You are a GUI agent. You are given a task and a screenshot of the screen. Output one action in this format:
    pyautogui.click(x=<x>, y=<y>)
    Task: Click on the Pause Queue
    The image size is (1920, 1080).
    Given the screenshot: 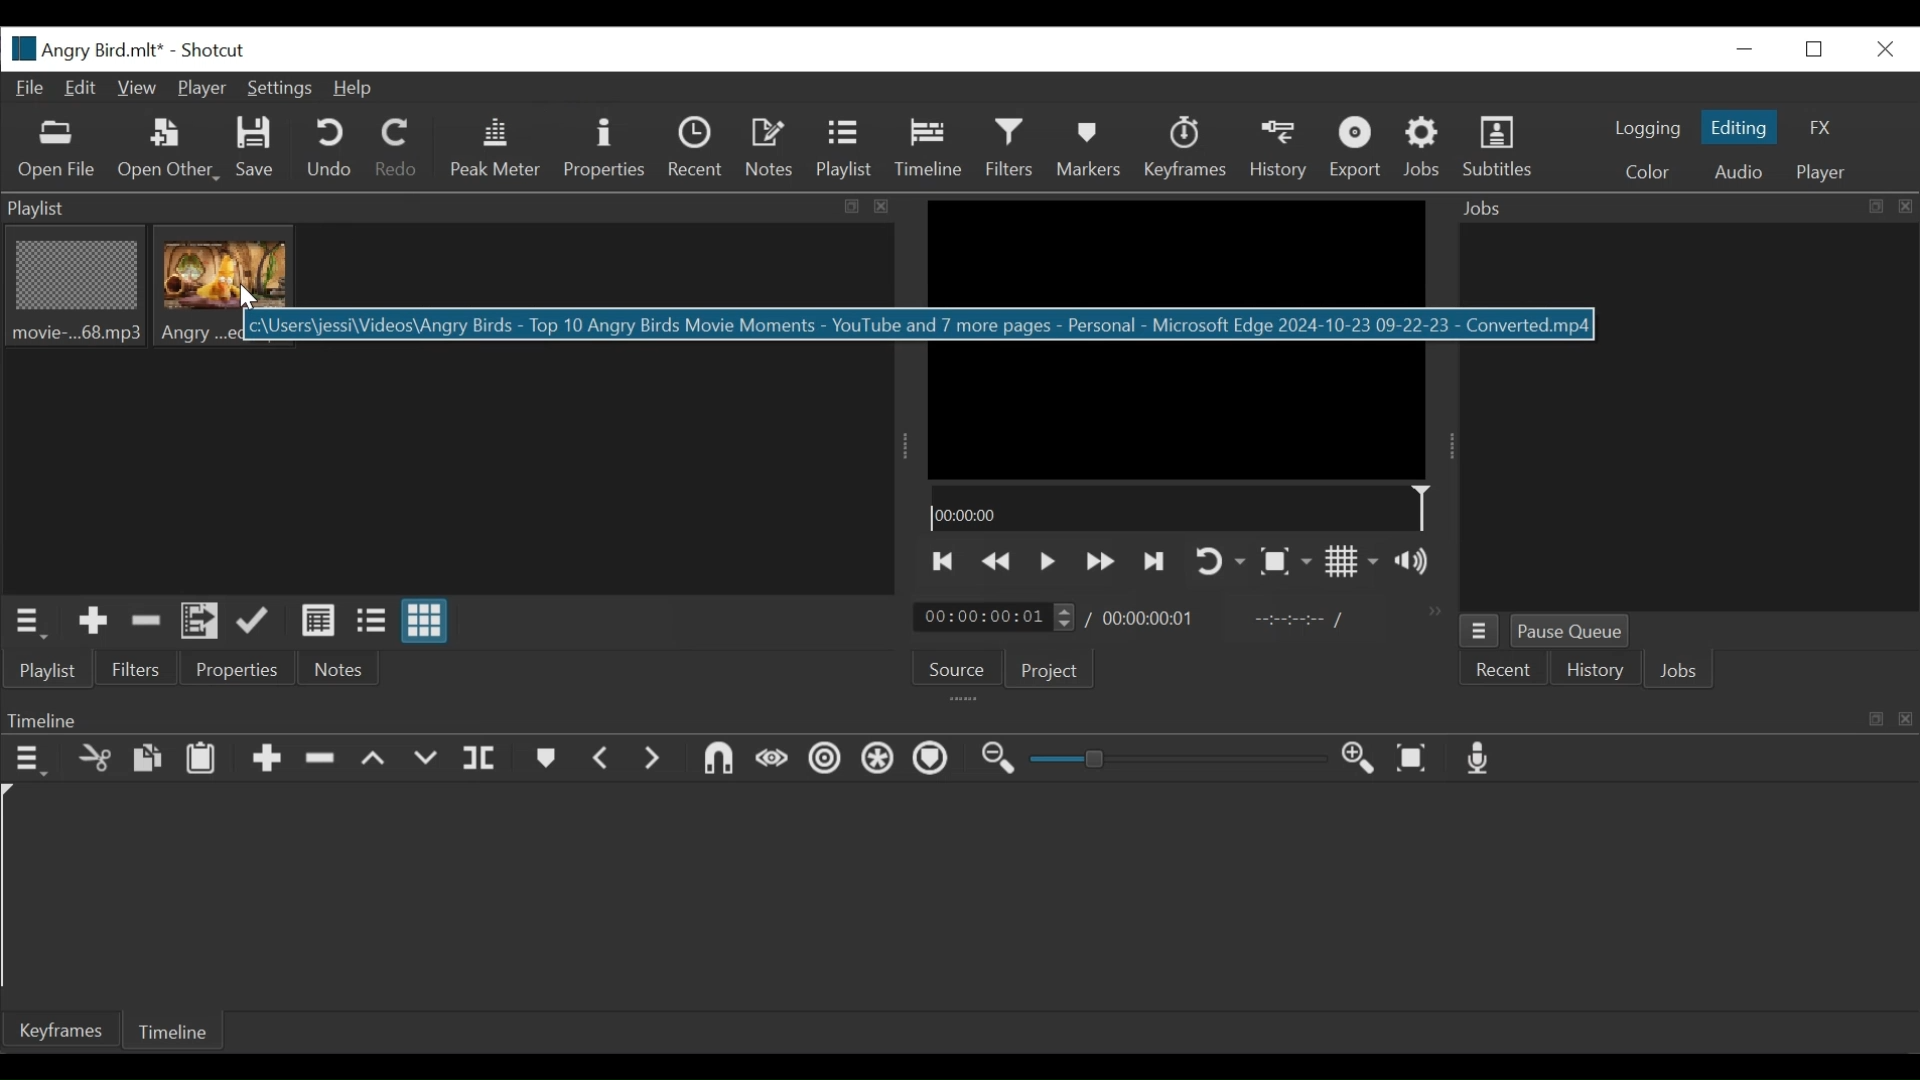 What is the action you would take?
    pyautogui.click(x=1570, y=629)
    